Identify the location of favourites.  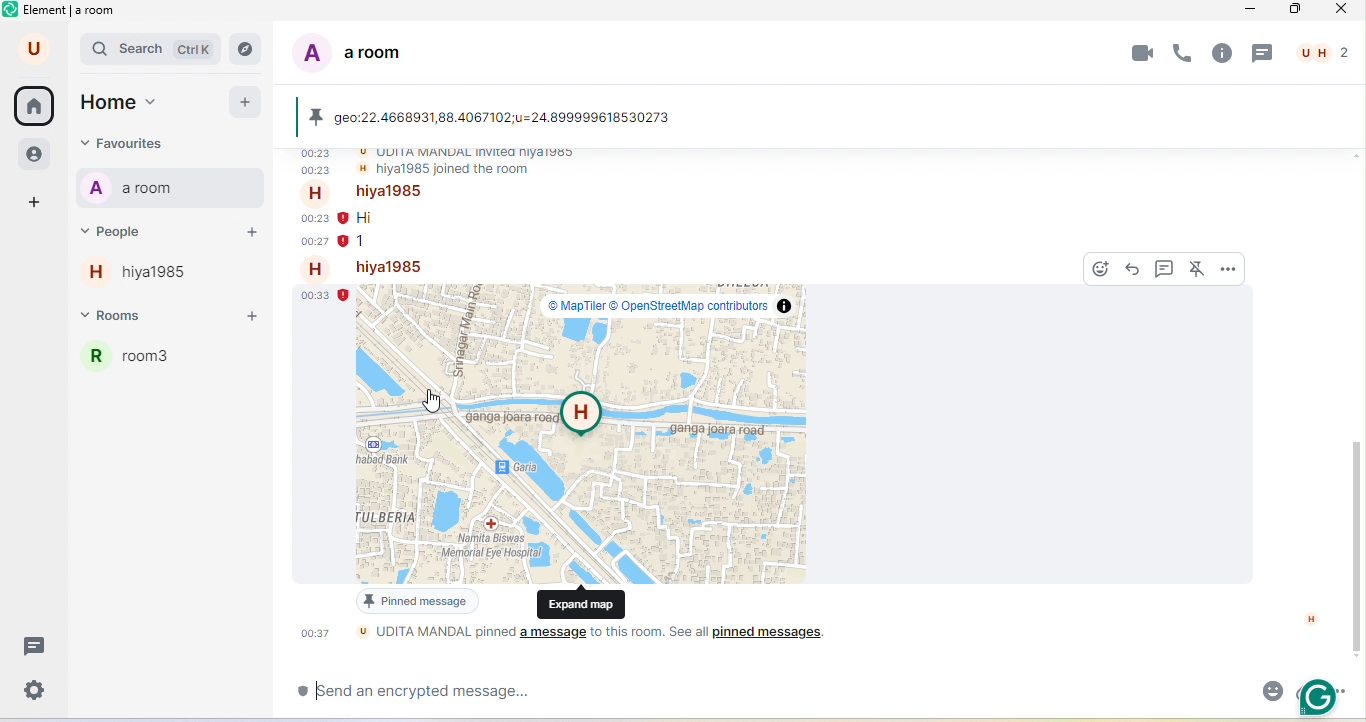
(155, 143).